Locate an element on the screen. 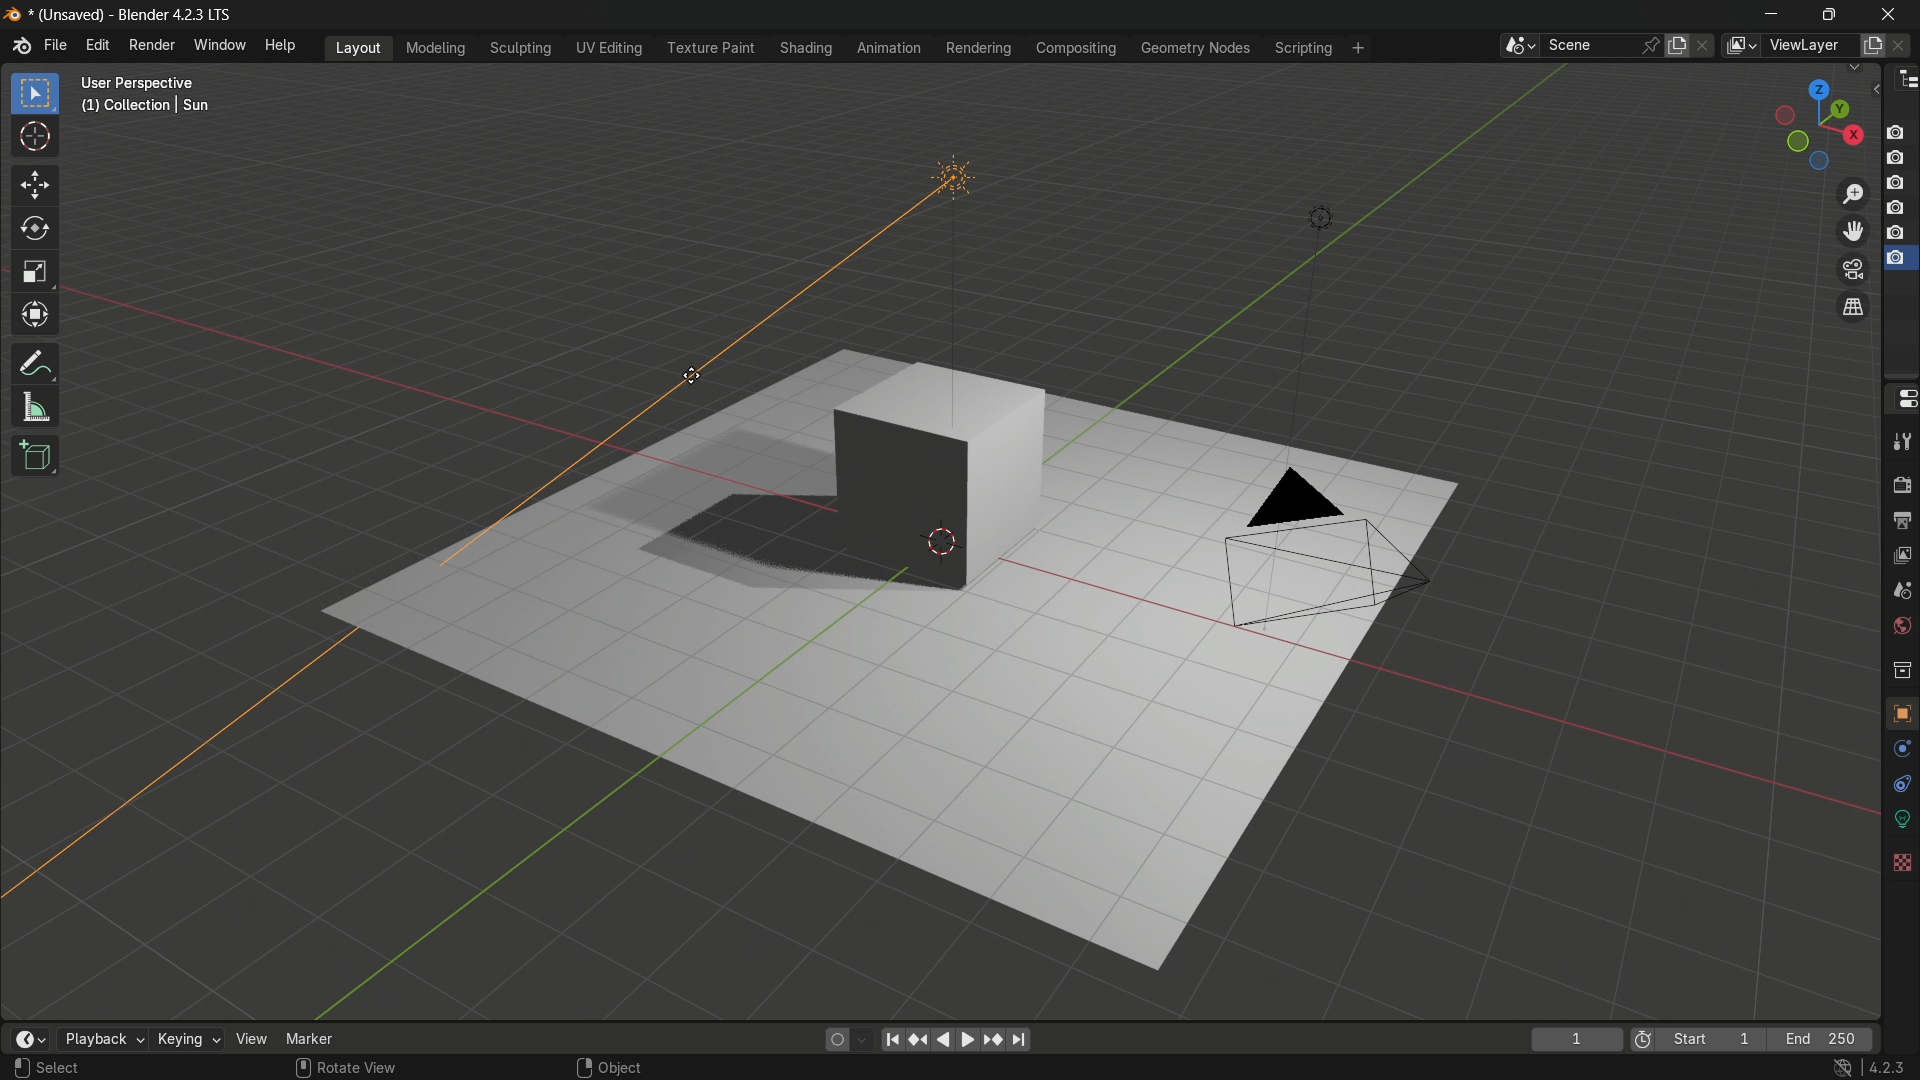  camera is located at coordinates (1321, 544).